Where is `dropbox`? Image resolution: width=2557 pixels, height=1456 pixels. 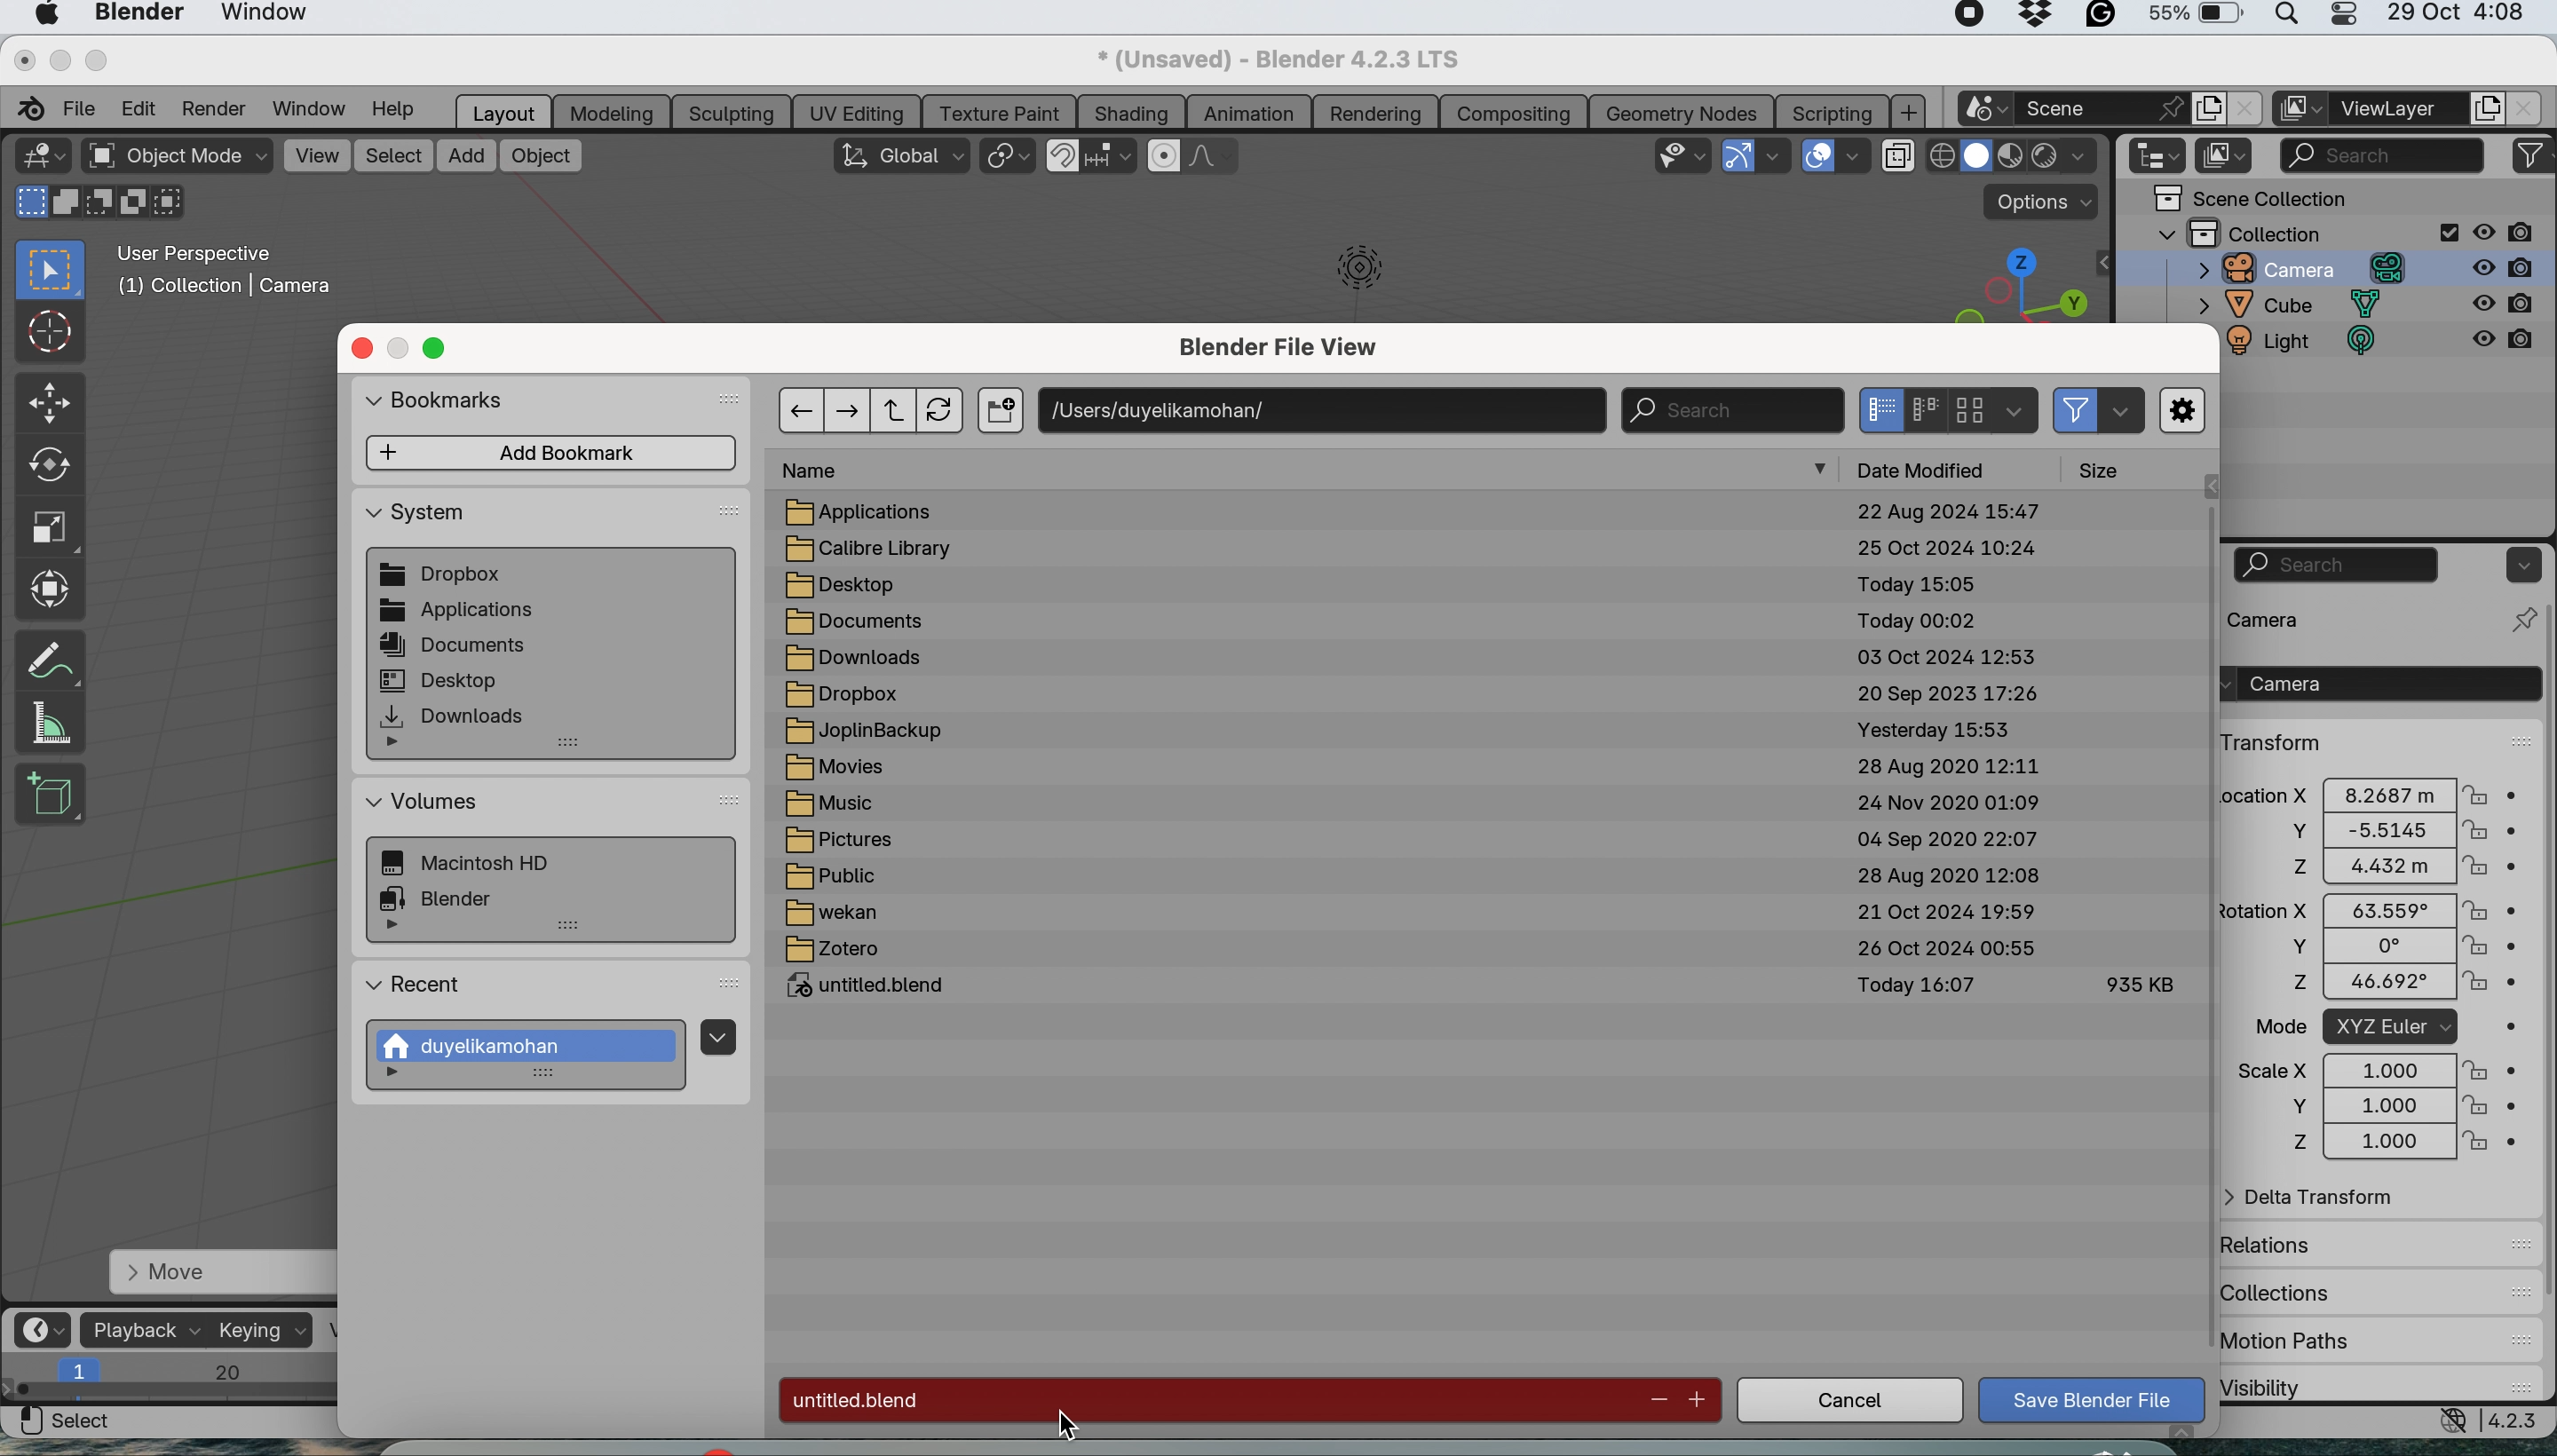
dropbox is located at coordinates (445, 576).